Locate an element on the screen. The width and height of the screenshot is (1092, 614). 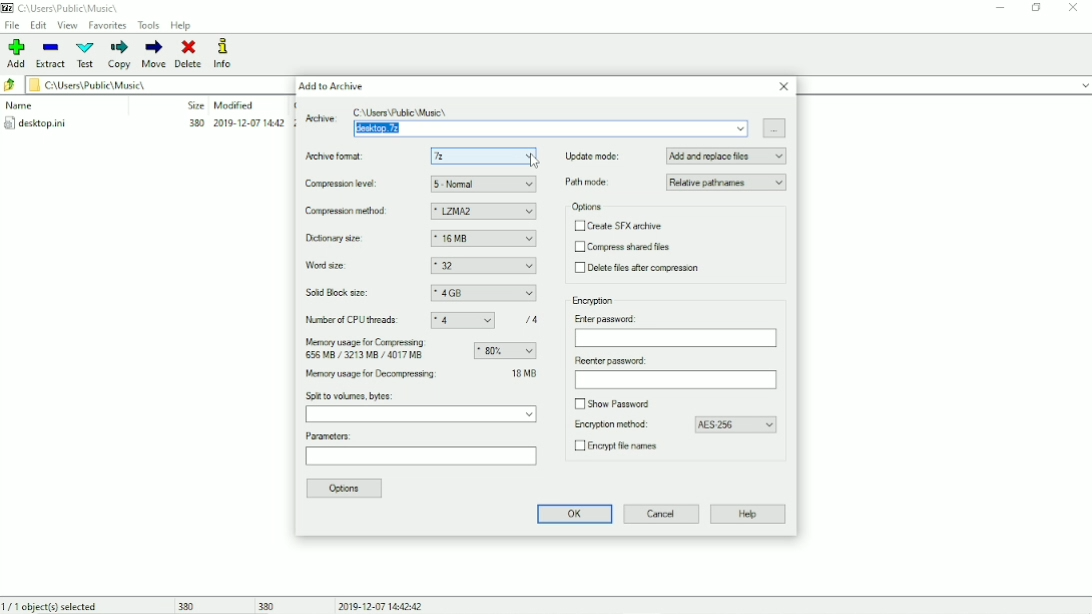
Encryption method is located at coordinates (677, 424).